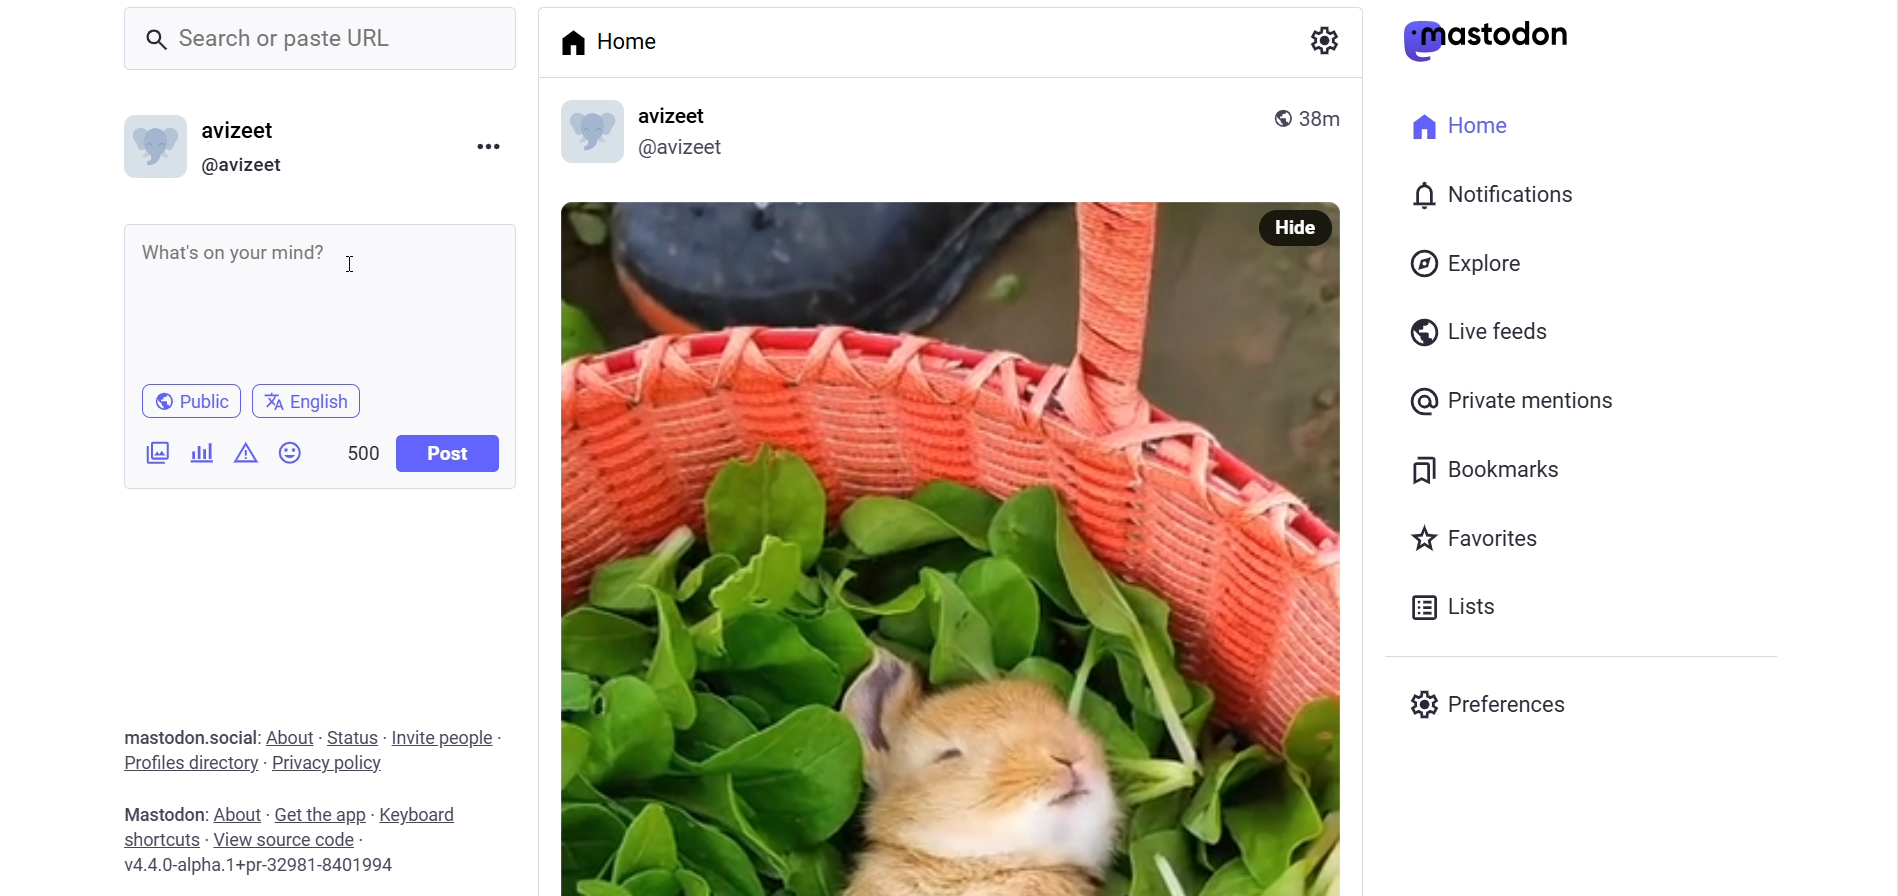  What do you see at coordinates (898, 549) in the screenshot?
I see `Post` at bounding box center [898, 549].